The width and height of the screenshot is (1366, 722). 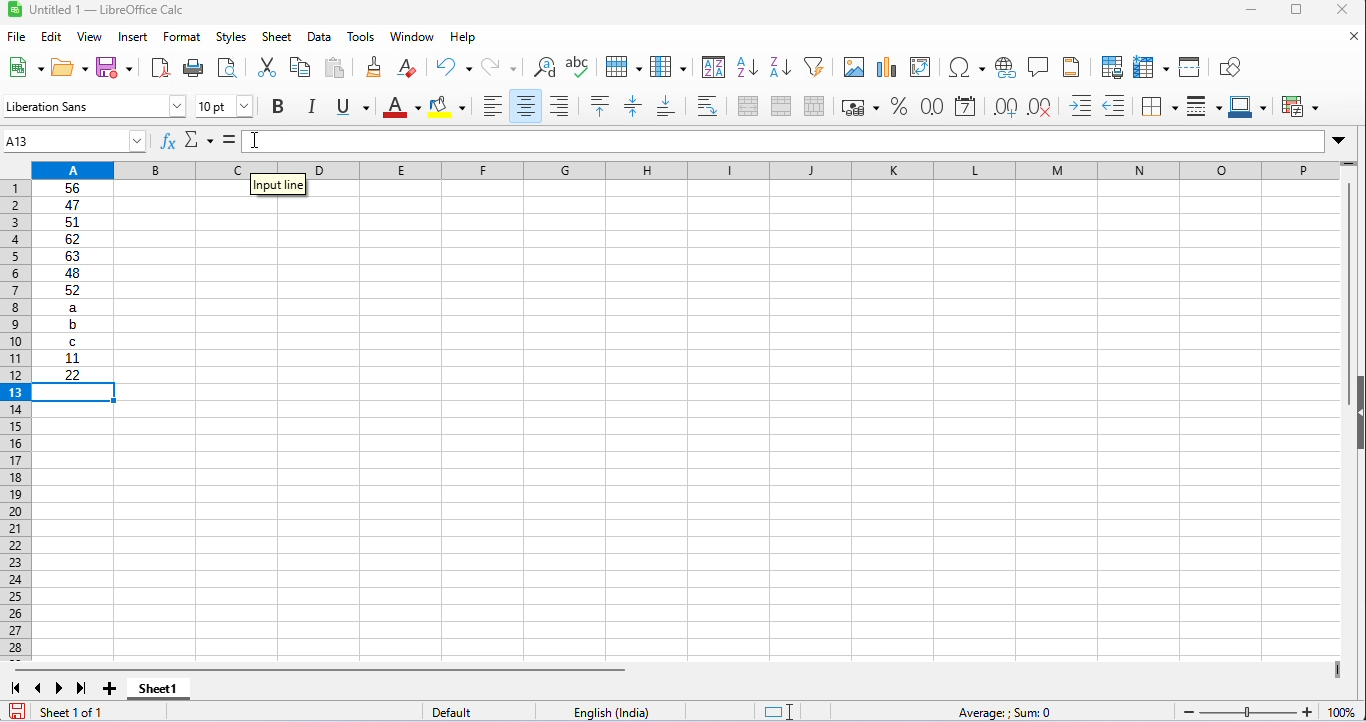 What do you see at coordinates (109, 690) in the screenshot?
I see `add new sheet` at bounding box center [109, 690].